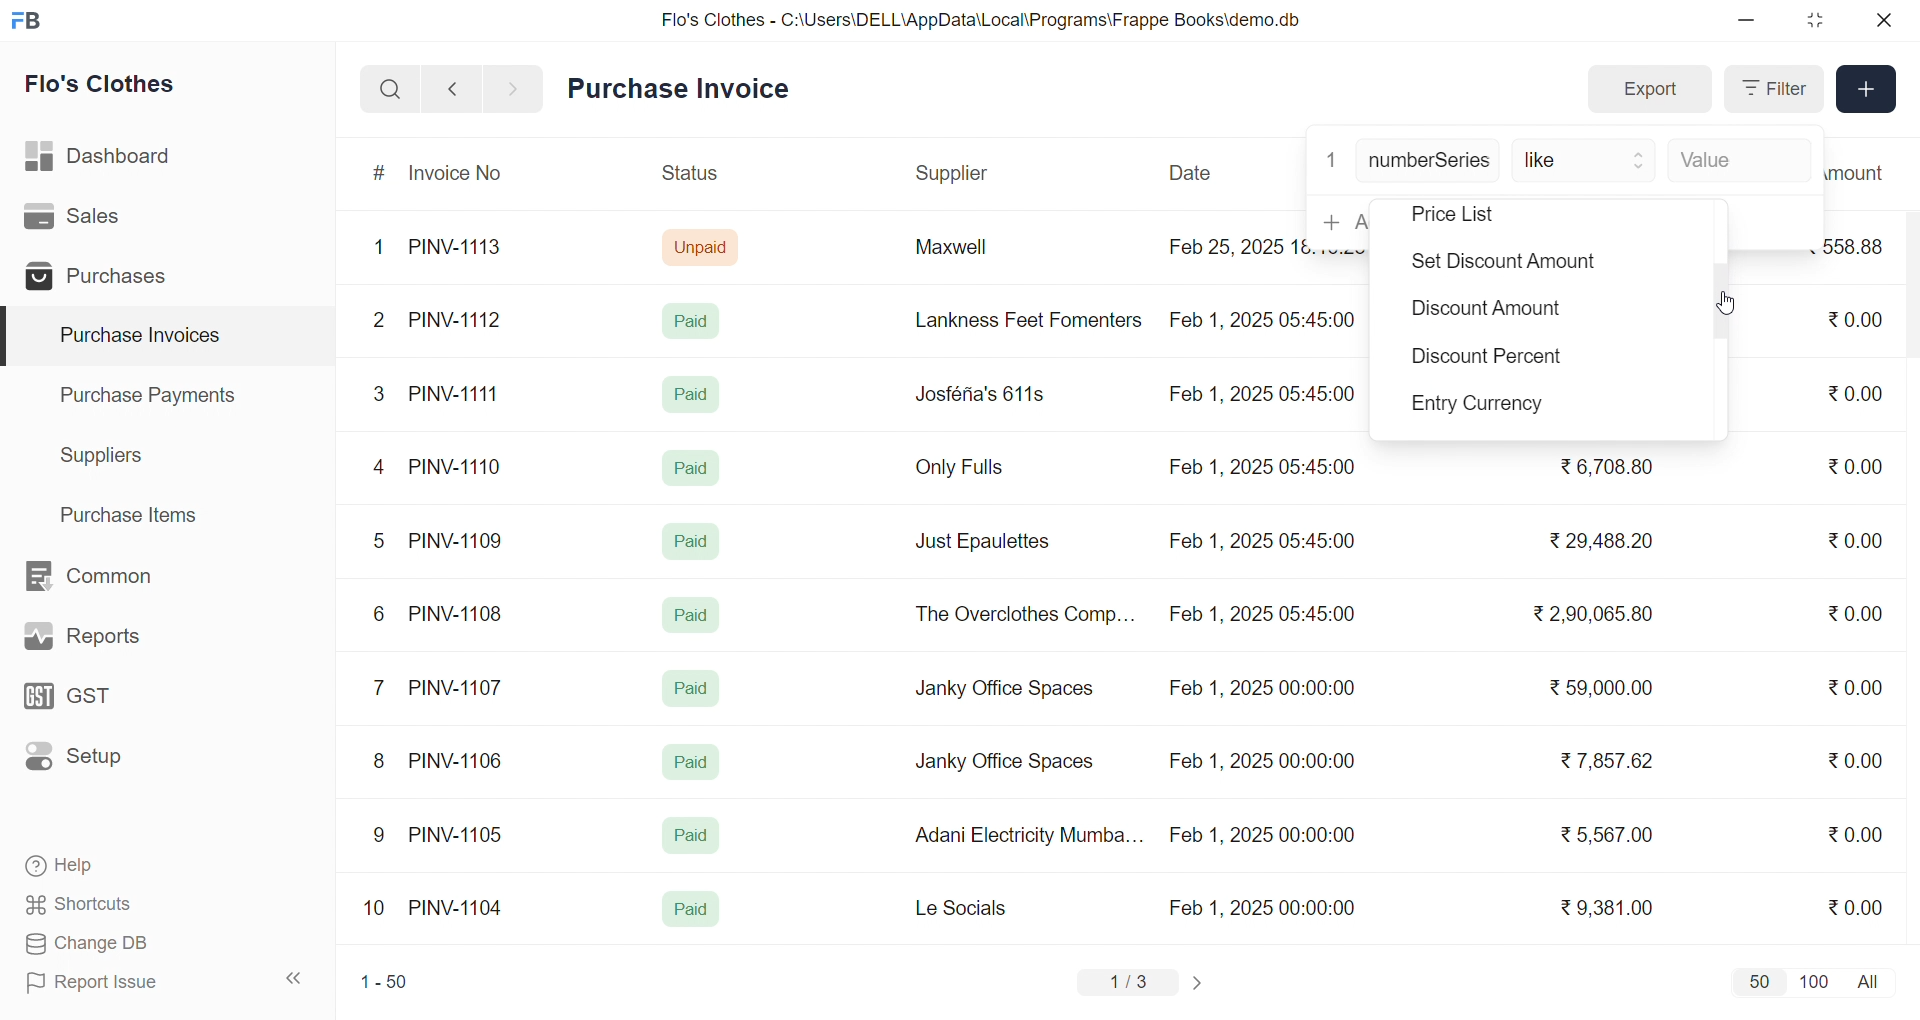 The height and width of the screenshot is (1020, 1920). What do you see at coordinates (515, 87) in the screenshot?
I see `navigate forward` at bounding box center [515, 87].